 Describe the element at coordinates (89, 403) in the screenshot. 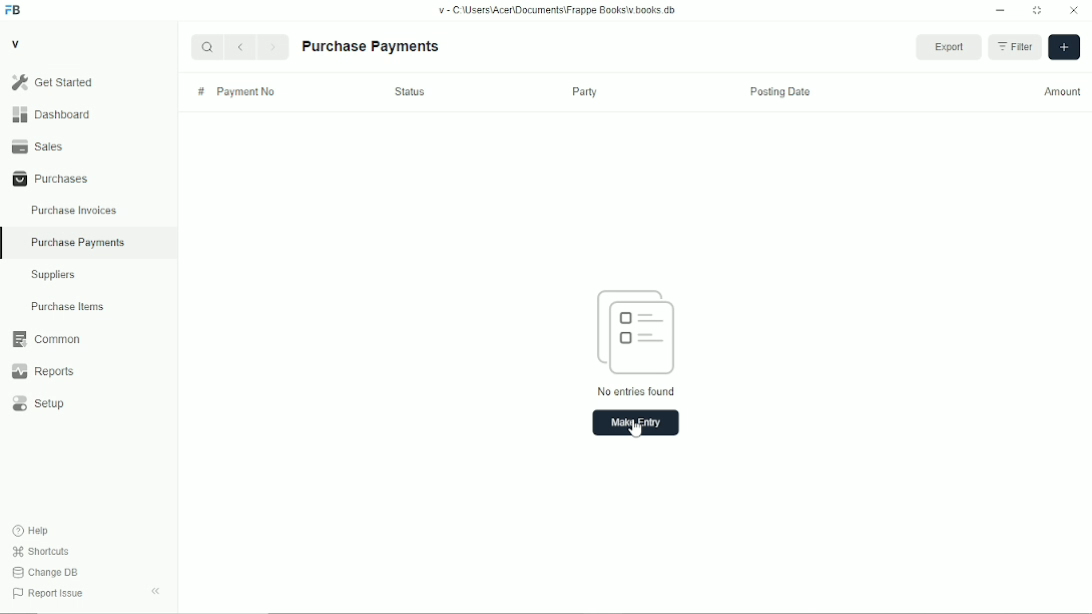

I see `Setup` at that location.